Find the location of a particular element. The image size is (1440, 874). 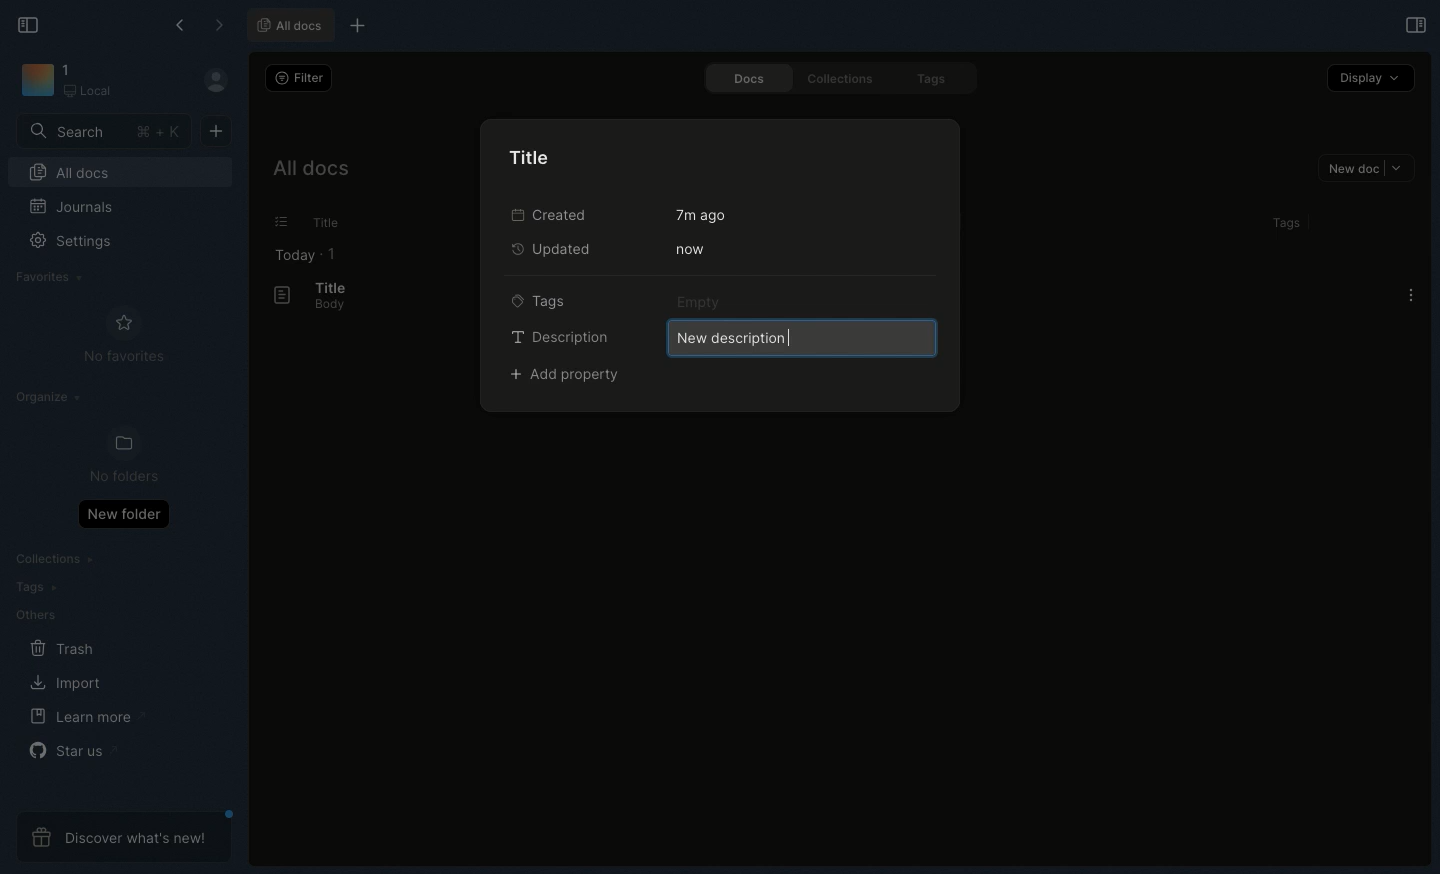

1 item is located at coordinates (332, 253).